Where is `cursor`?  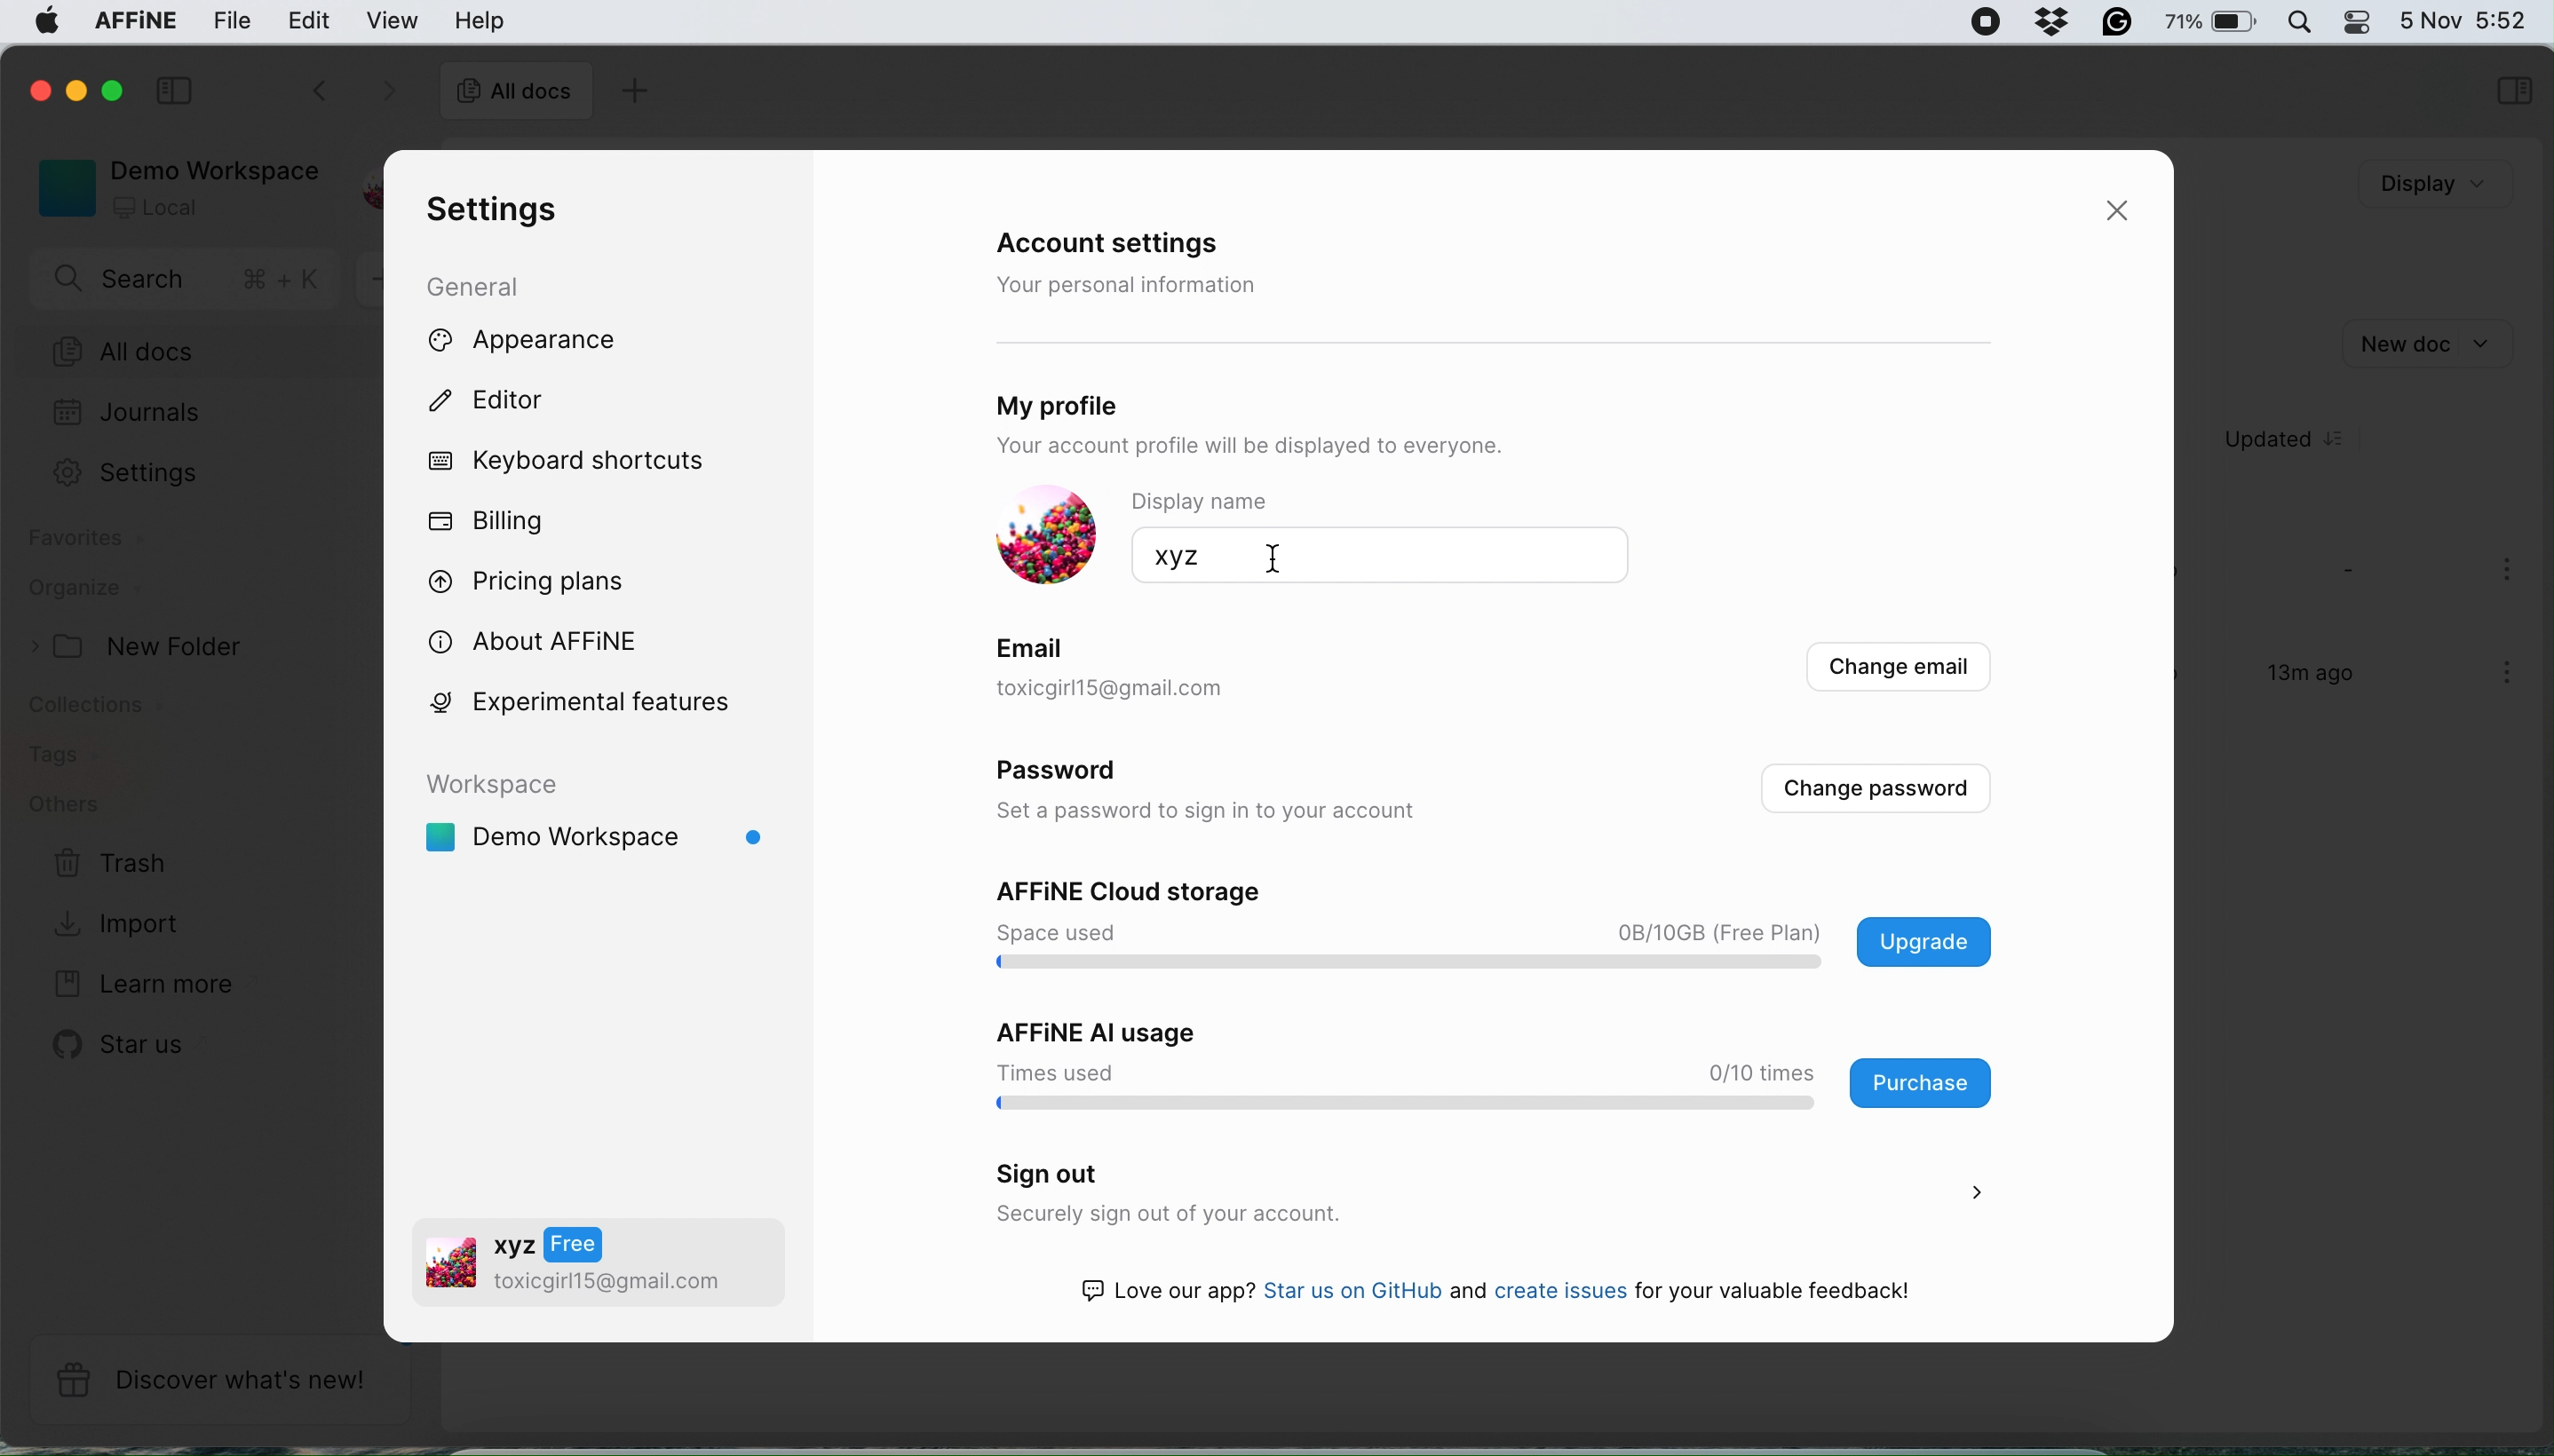
cursor is located at coordinates (1268, 558).